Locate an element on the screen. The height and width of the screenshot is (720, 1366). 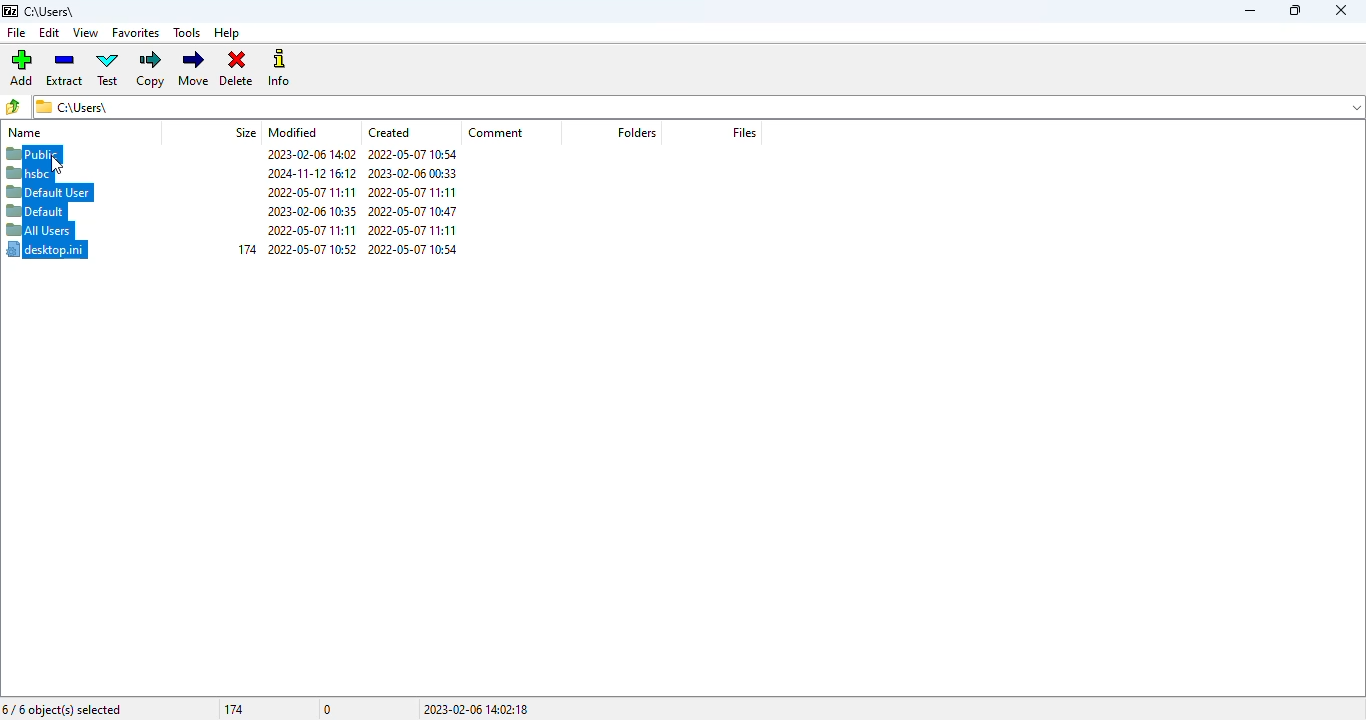
2023-02-06 14:02:18 is located at coordinates (477, 707).